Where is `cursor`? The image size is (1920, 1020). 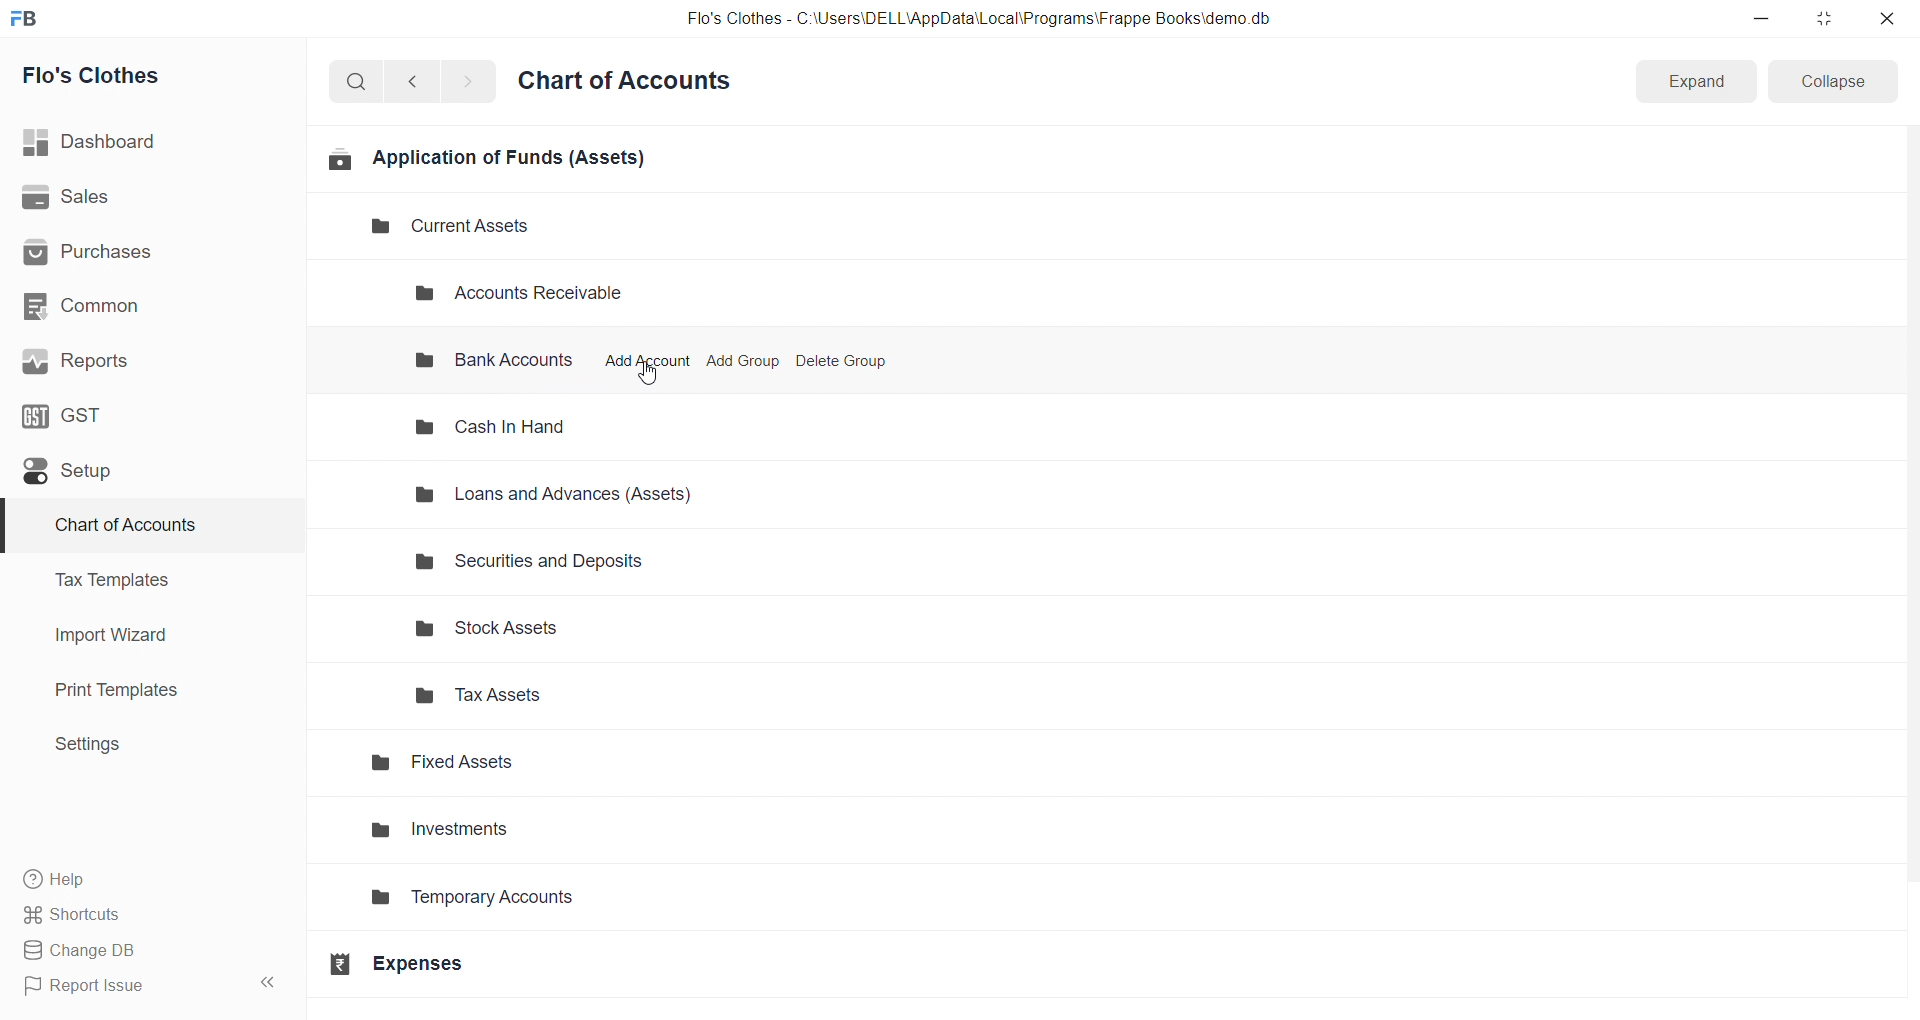
cursor is located at coordinates (649, 372).